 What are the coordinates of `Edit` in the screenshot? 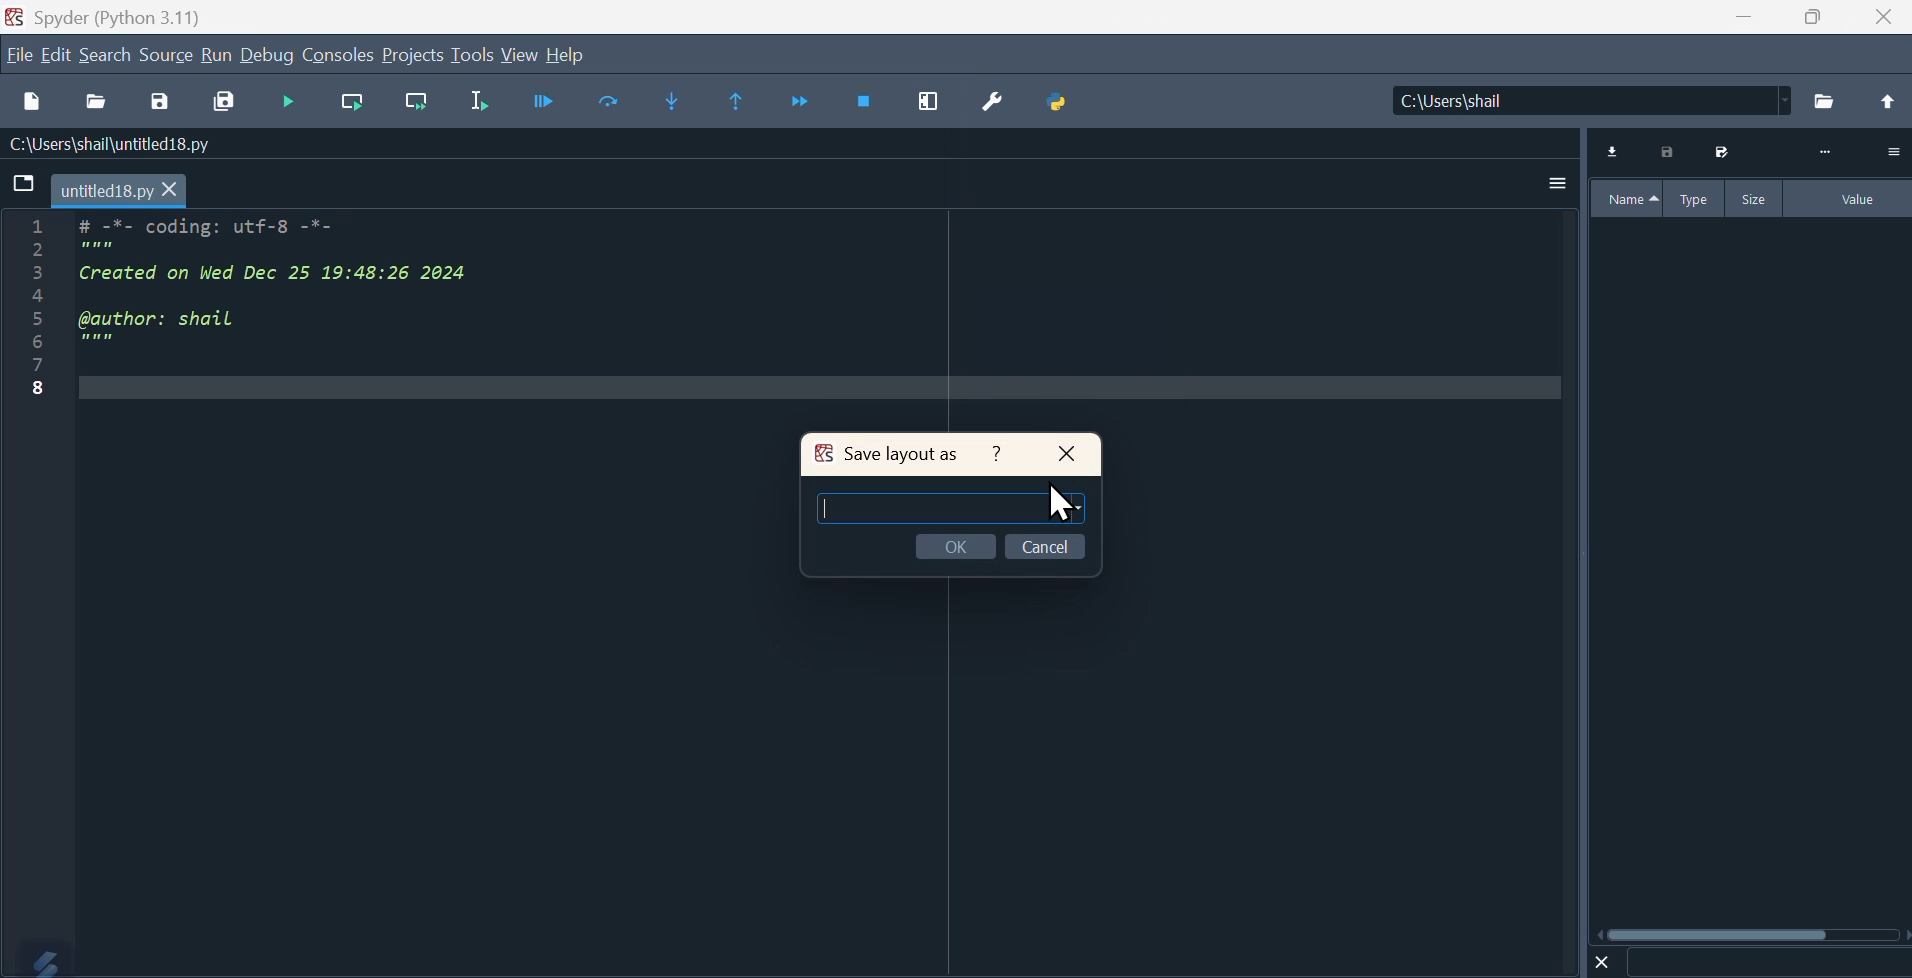 It's located at (59, 54).